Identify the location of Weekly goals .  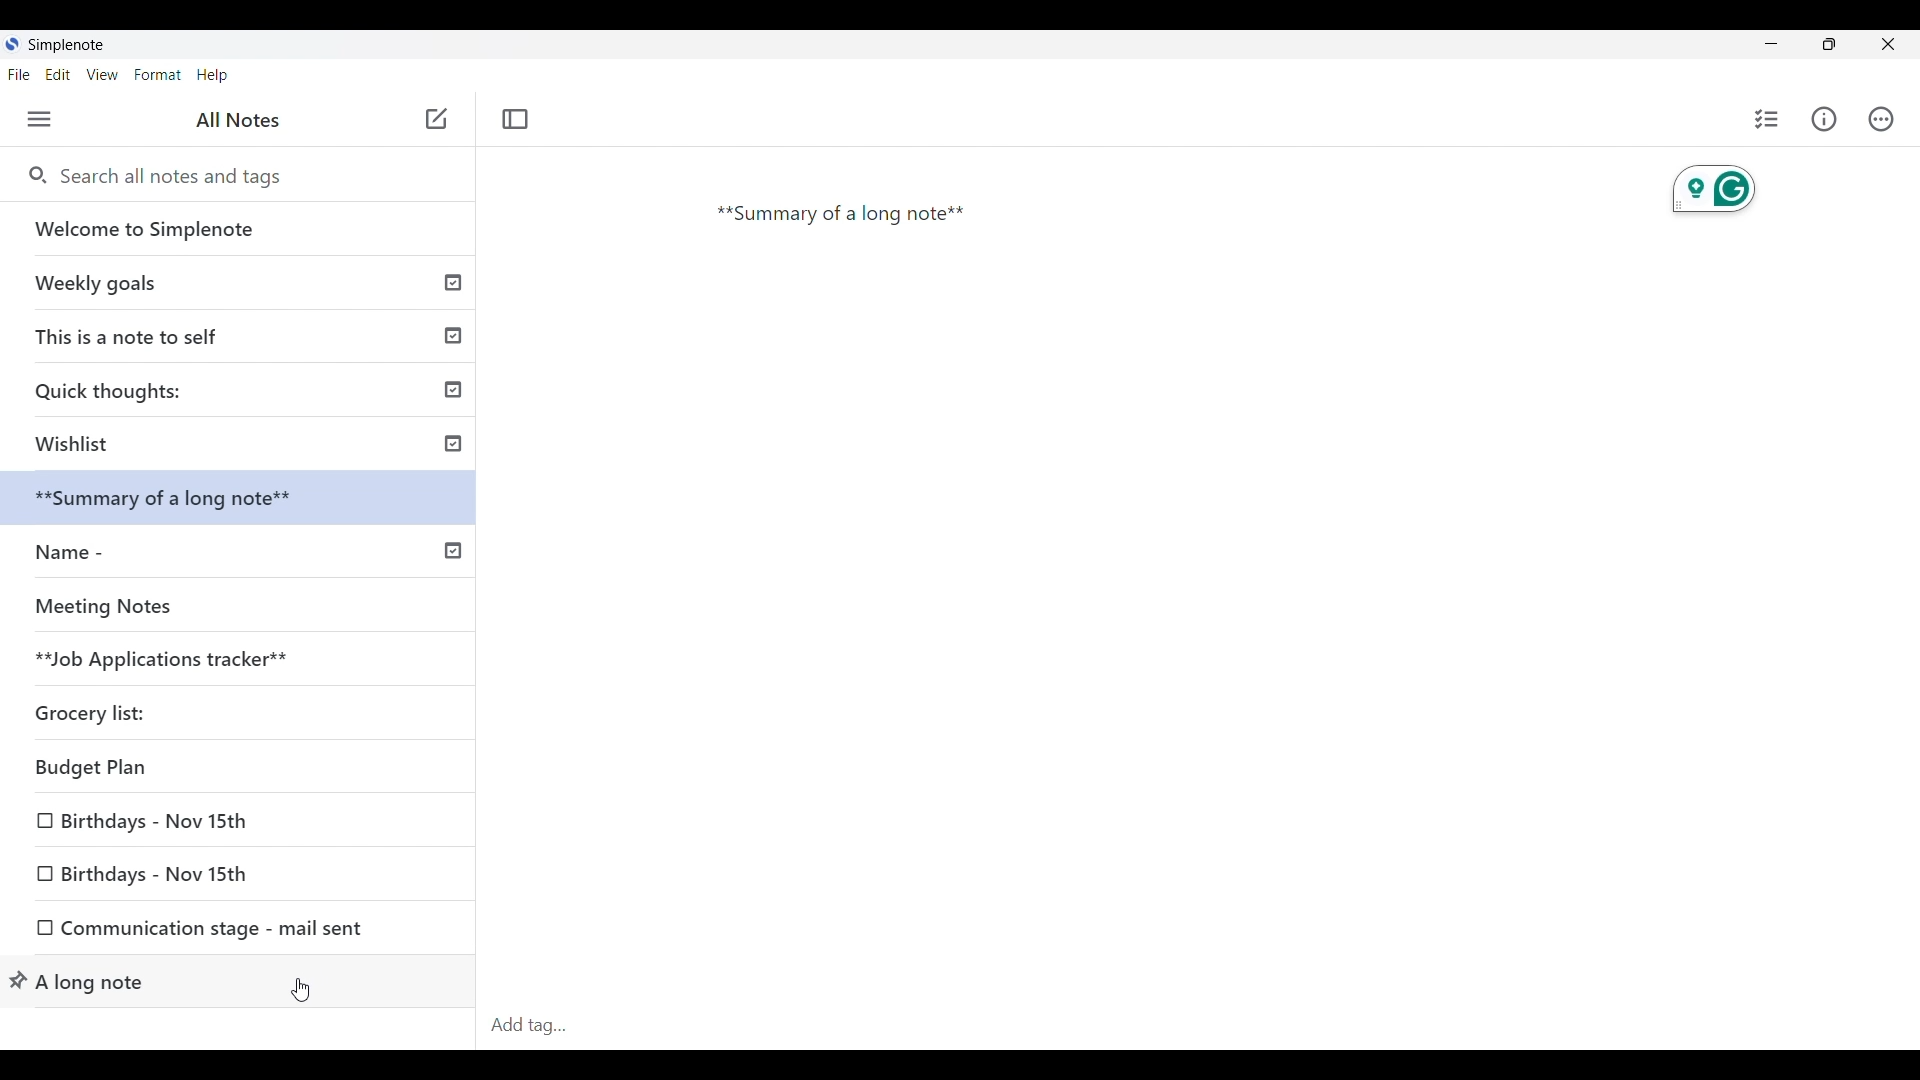
(239, 282).